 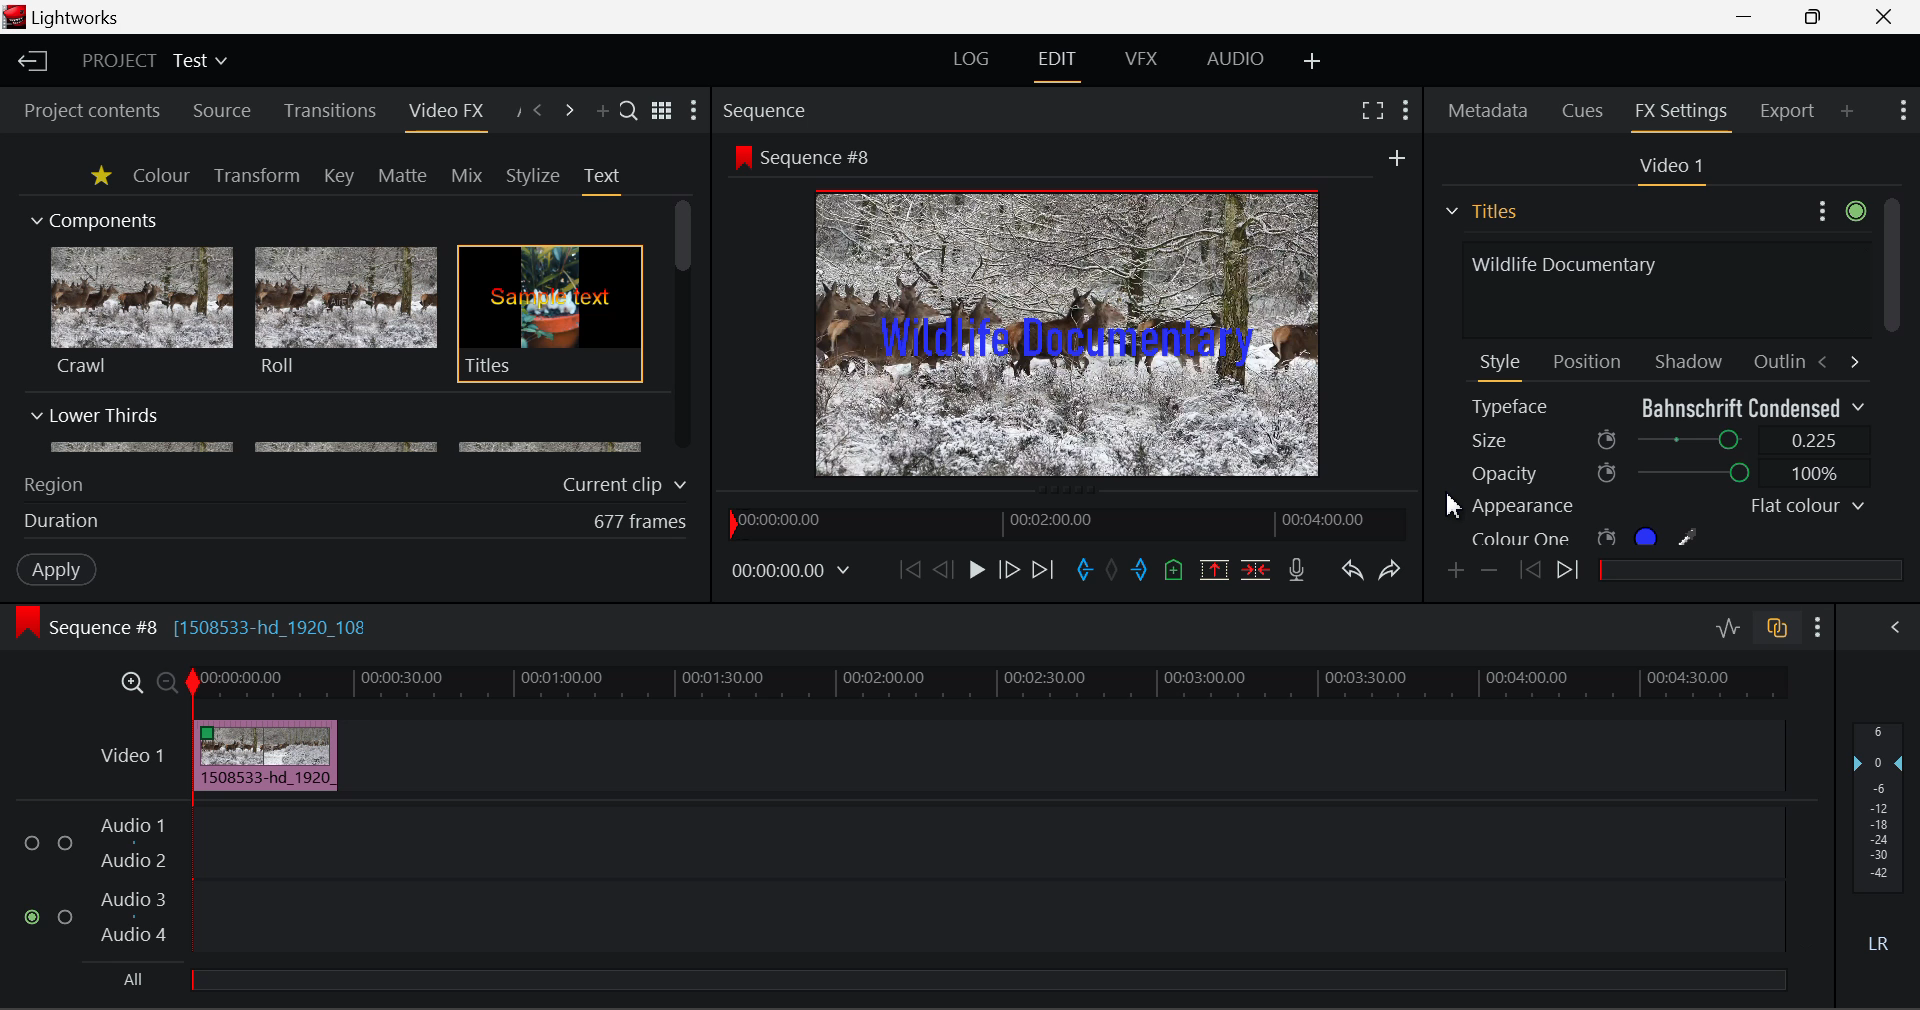 What do you see at coordinates (1660, 287) in the screenshot?
I see `Text Input Field` at bounding box center [1660, 287].